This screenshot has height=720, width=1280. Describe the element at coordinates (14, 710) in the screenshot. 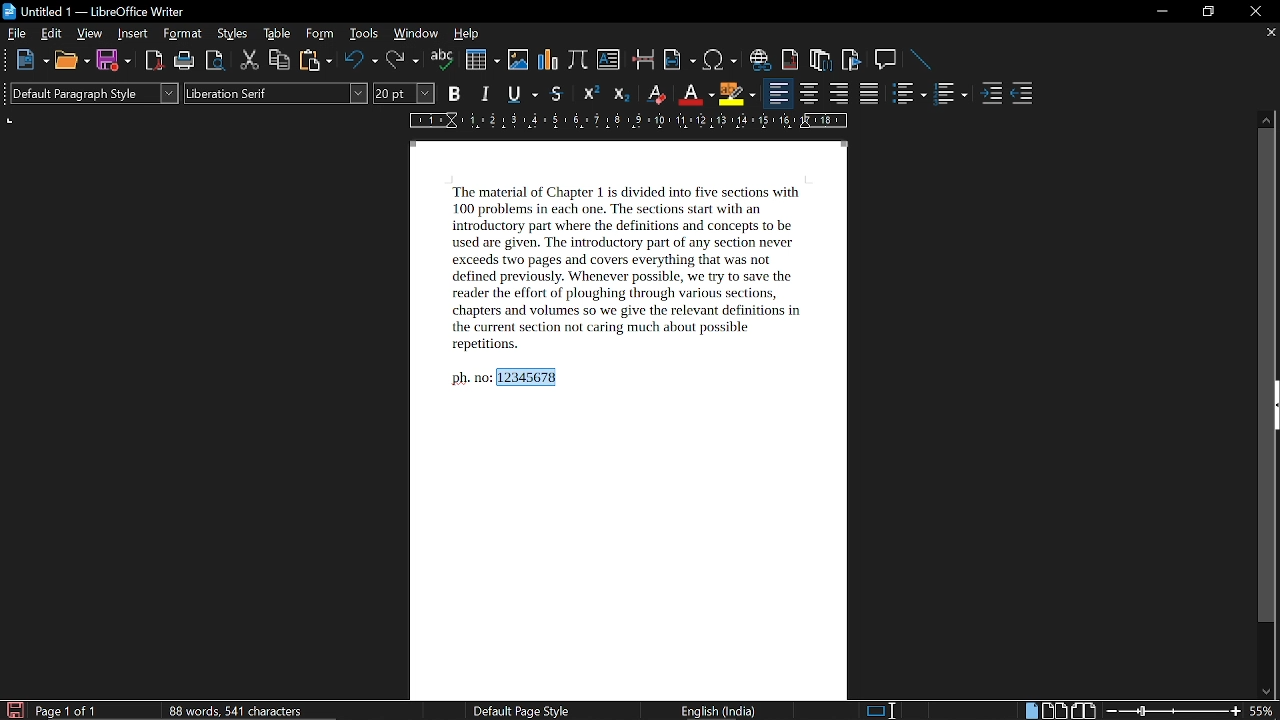

I see `save` at that location.